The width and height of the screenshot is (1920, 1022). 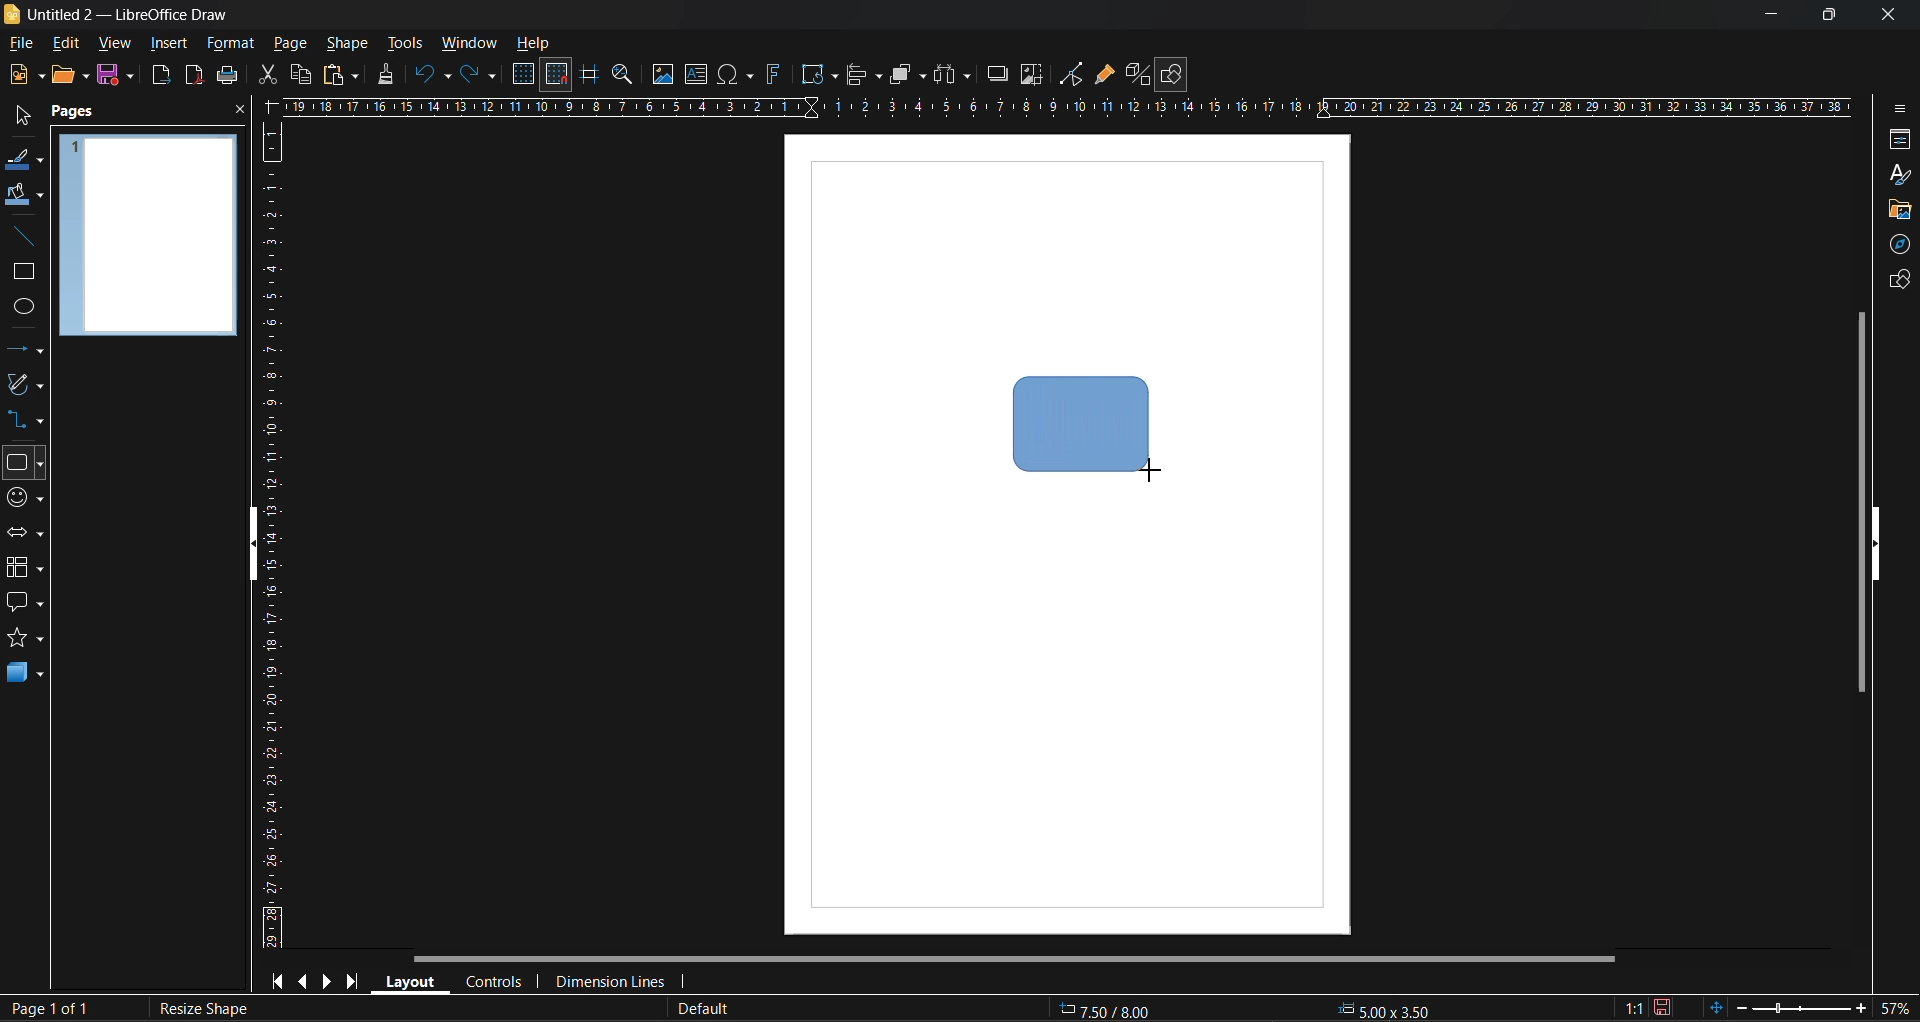 What do you see at coordinates (1876, 545) in the screenshot?
I see `hide` at bounding box center [1876, 545].